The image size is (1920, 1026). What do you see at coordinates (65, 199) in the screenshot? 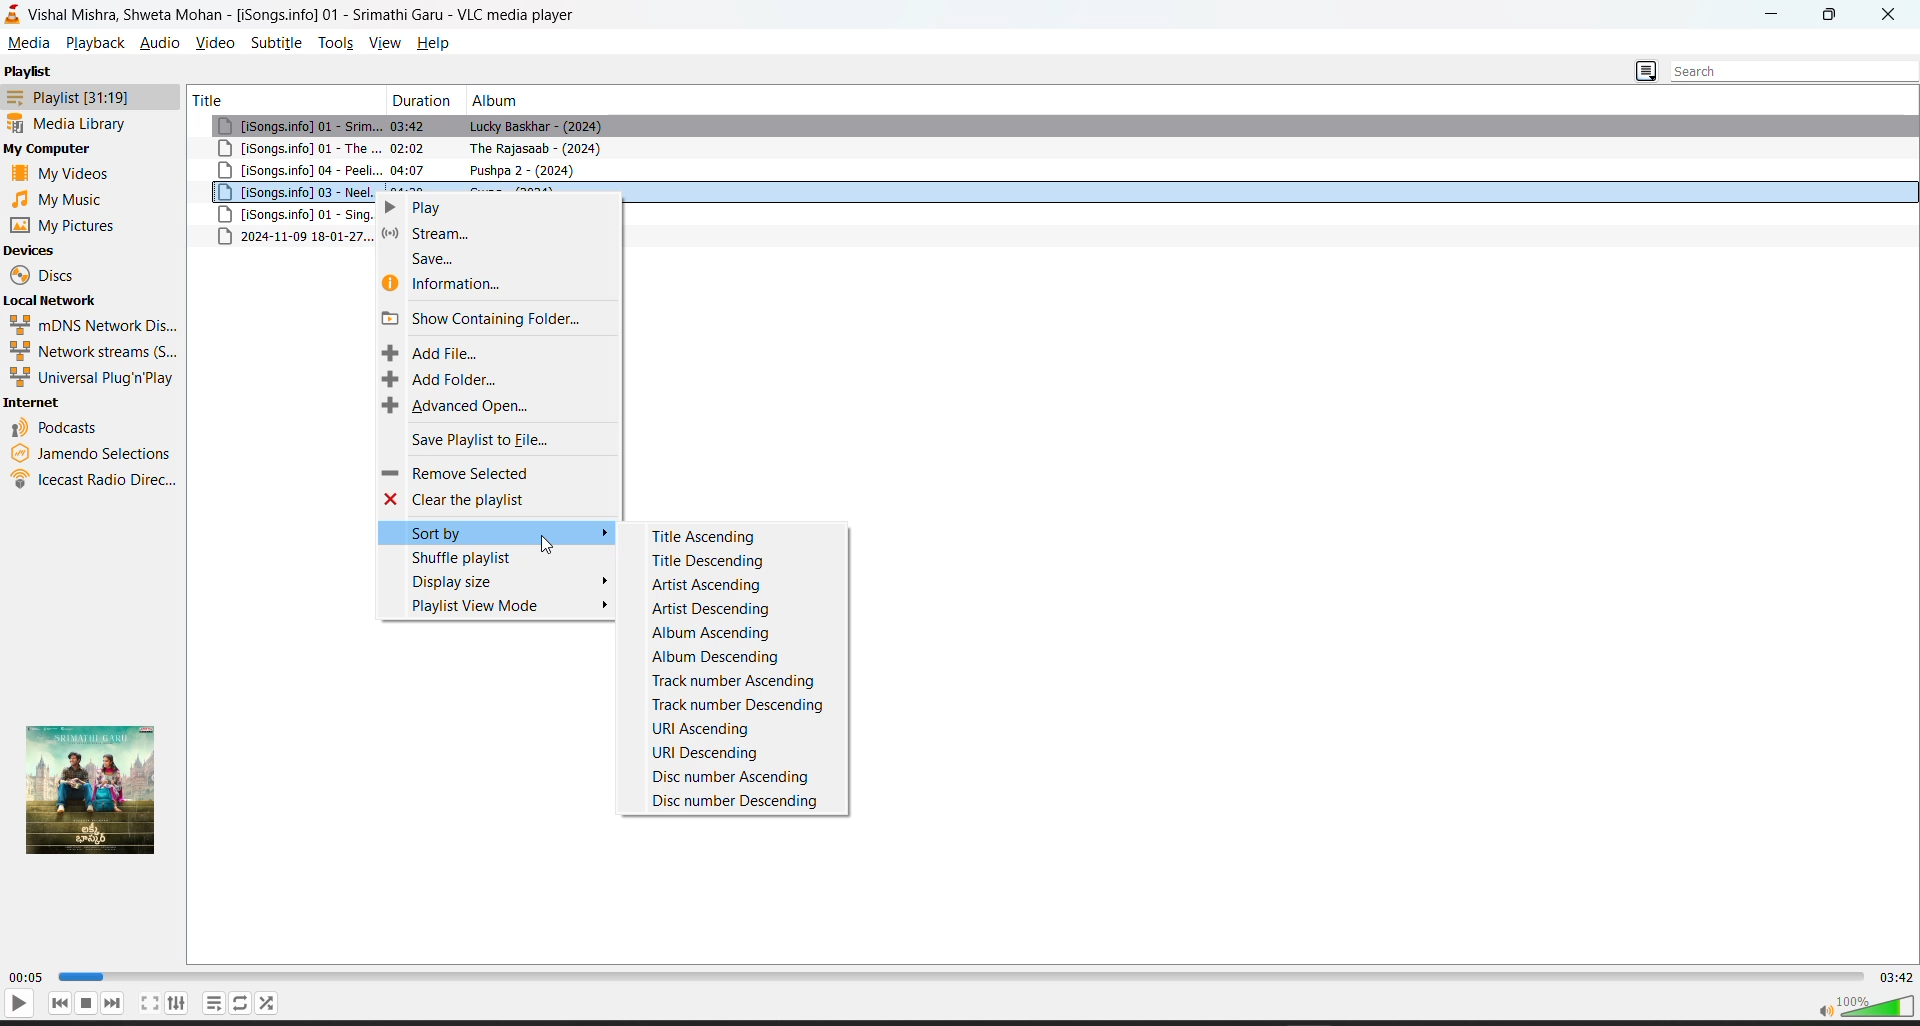
I see `music` at bounding box center [65, 199].